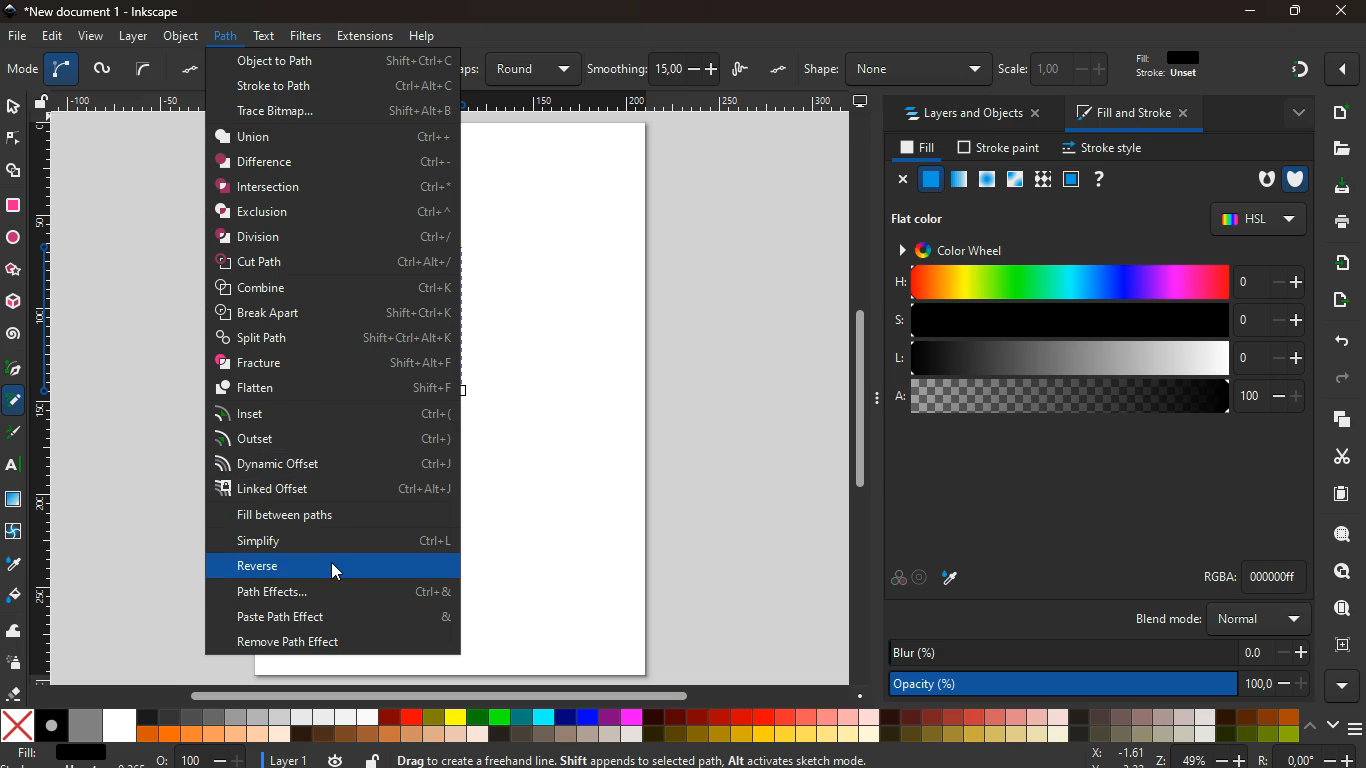 The width and height of the screenshot is (1366, 768). Describe the element at coordinates (331, 414) in the screenshot. I see `inset` at that location.